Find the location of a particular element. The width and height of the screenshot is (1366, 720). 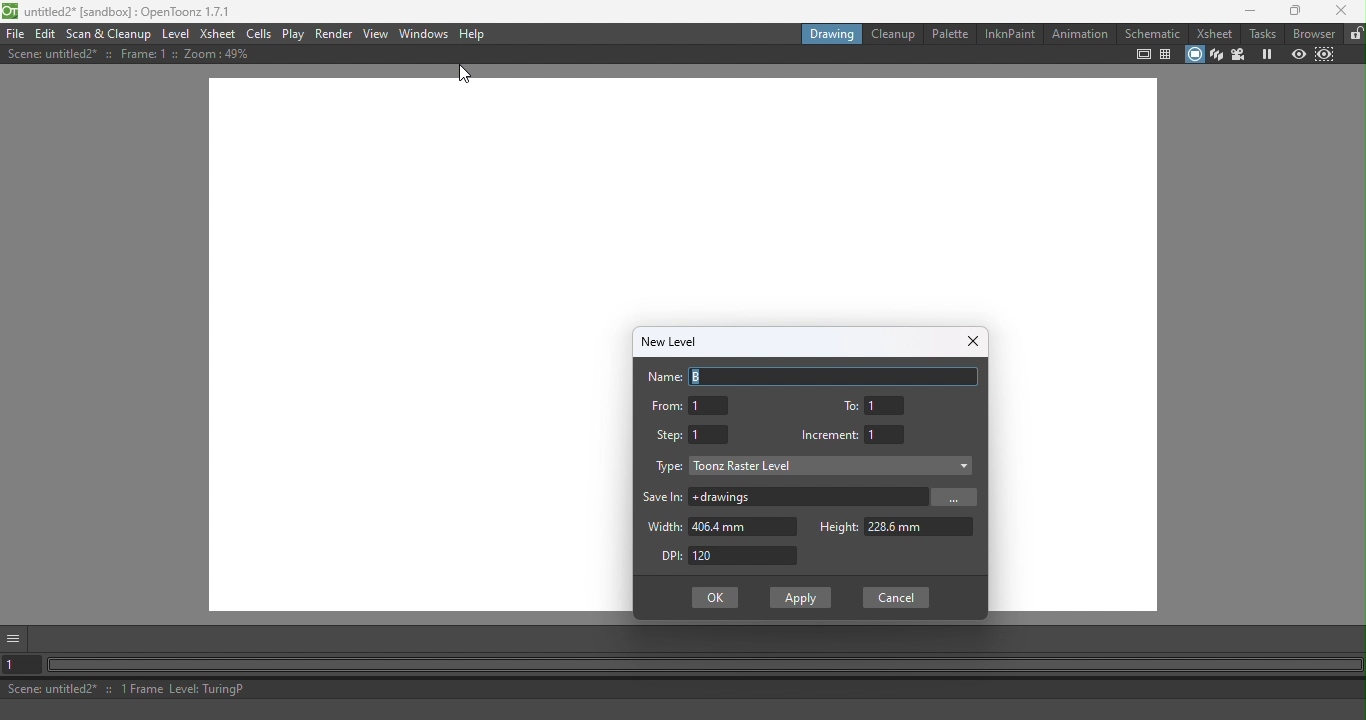

To is located at coordinates (850, 408).